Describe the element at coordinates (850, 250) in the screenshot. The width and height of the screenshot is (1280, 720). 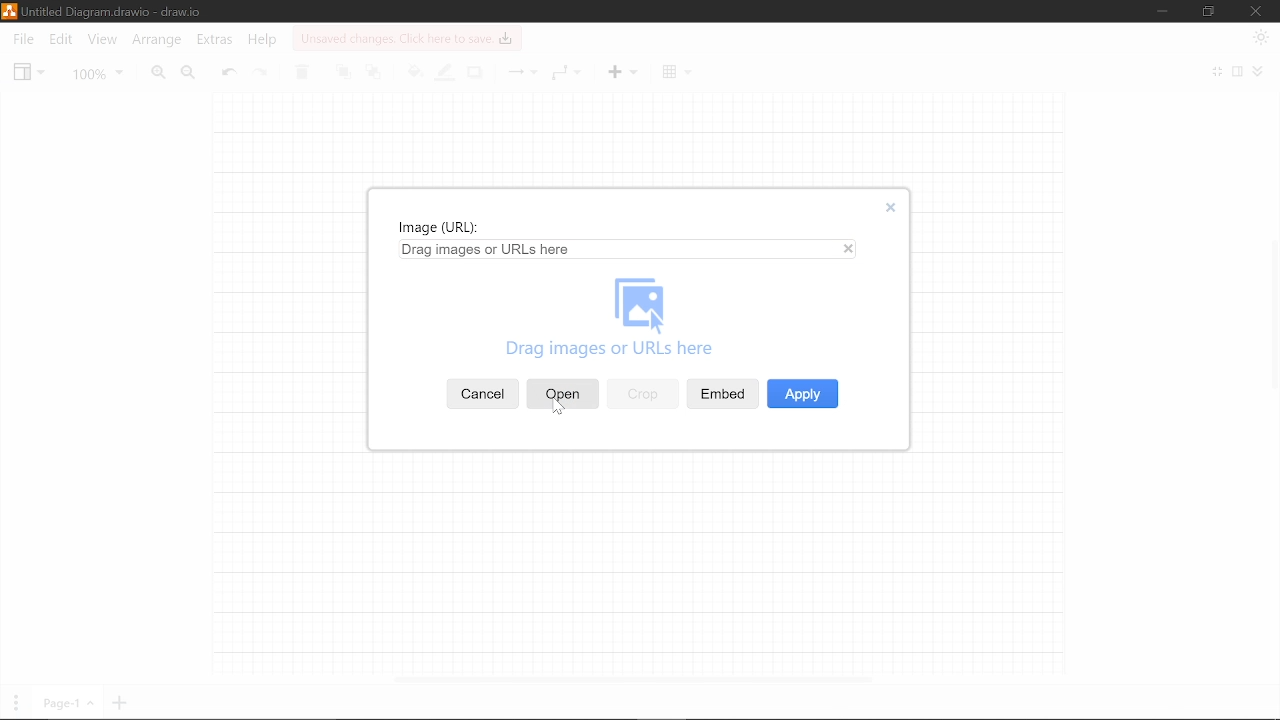
I see `close` at that location.